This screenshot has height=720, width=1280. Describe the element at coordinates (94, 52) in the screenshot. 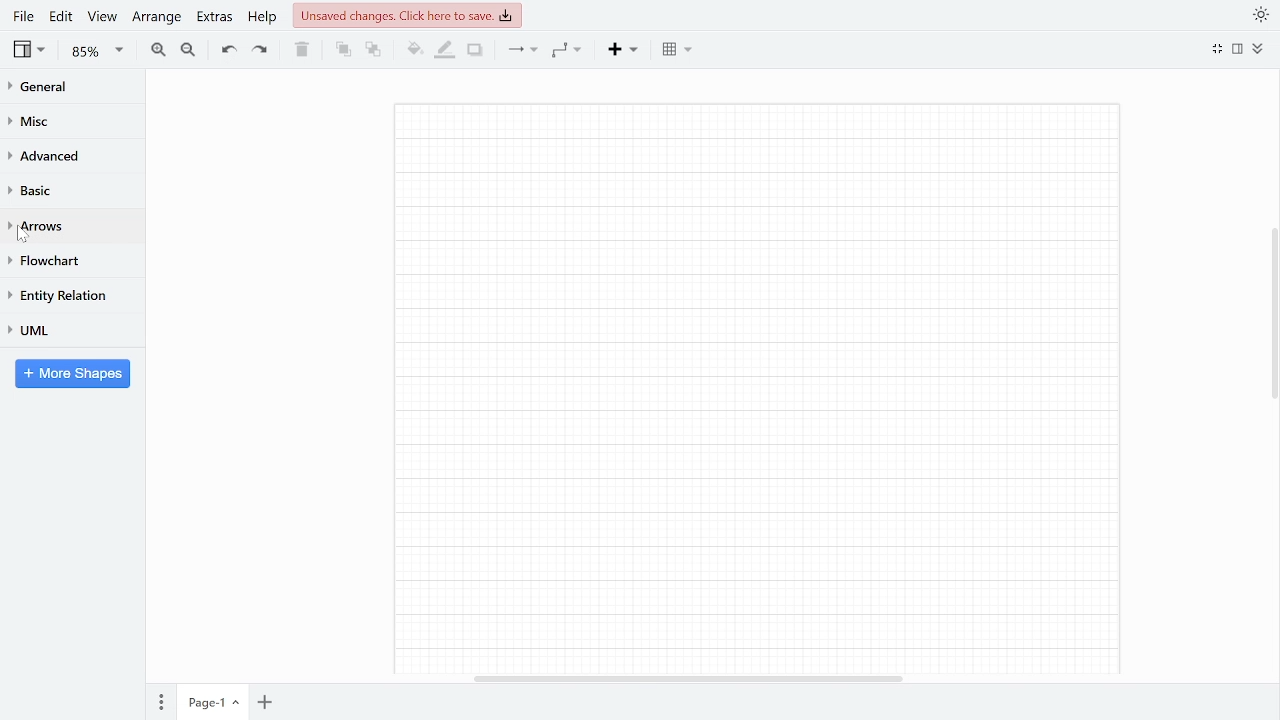

I see `Zoom (85%)` at that location.